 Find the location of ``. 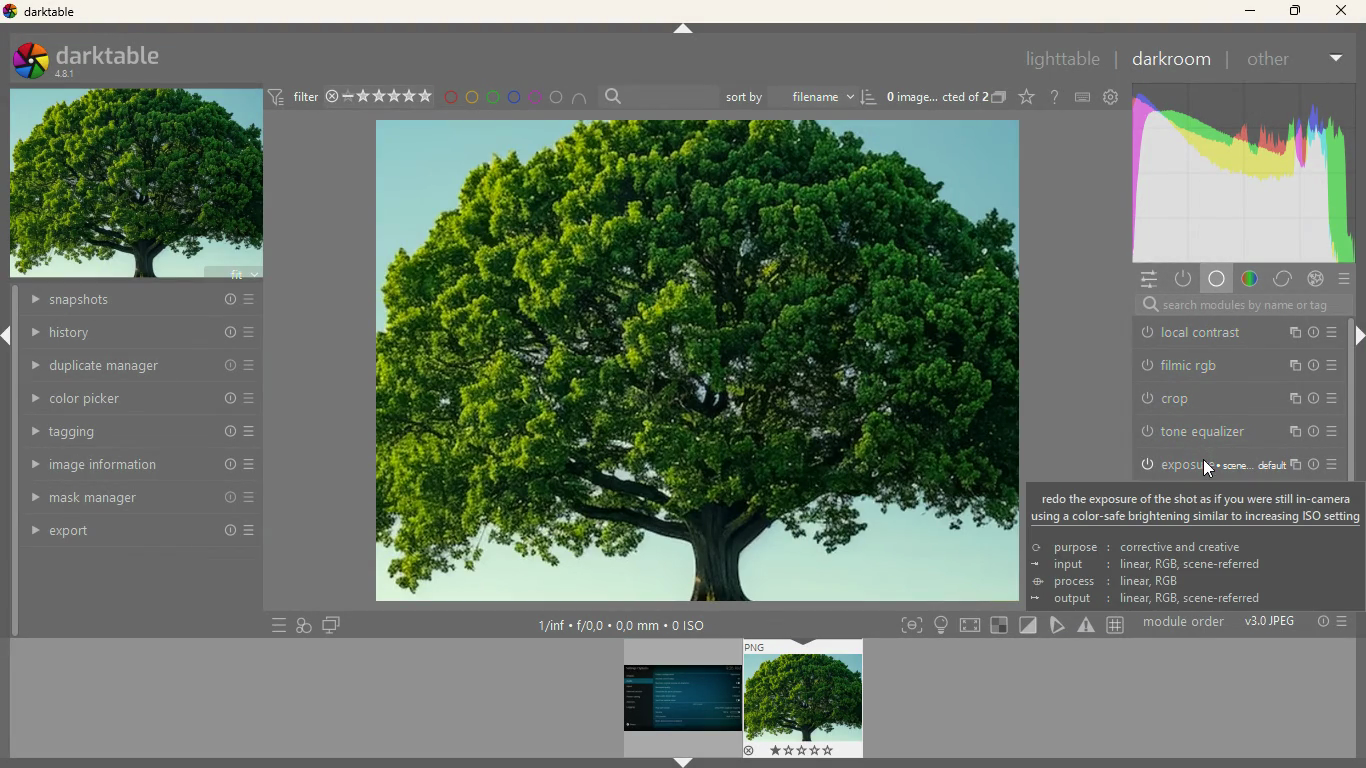

 is located at coordinates (1119, 625).